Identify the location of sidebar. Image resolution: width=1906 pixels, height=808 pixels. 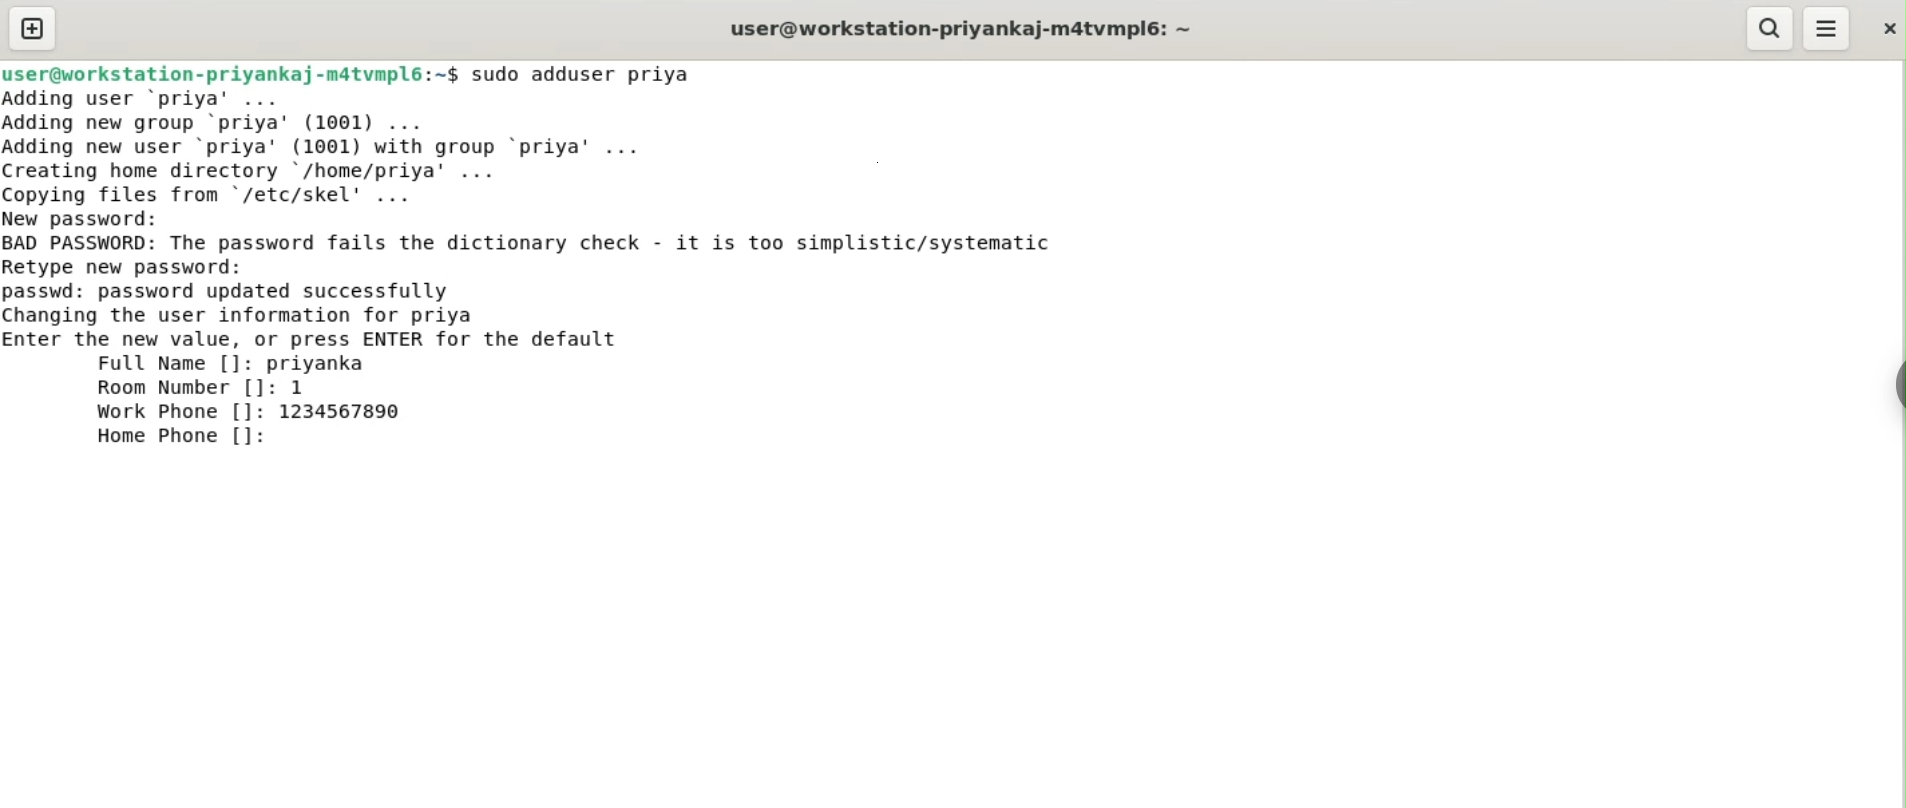
(1896, 386).